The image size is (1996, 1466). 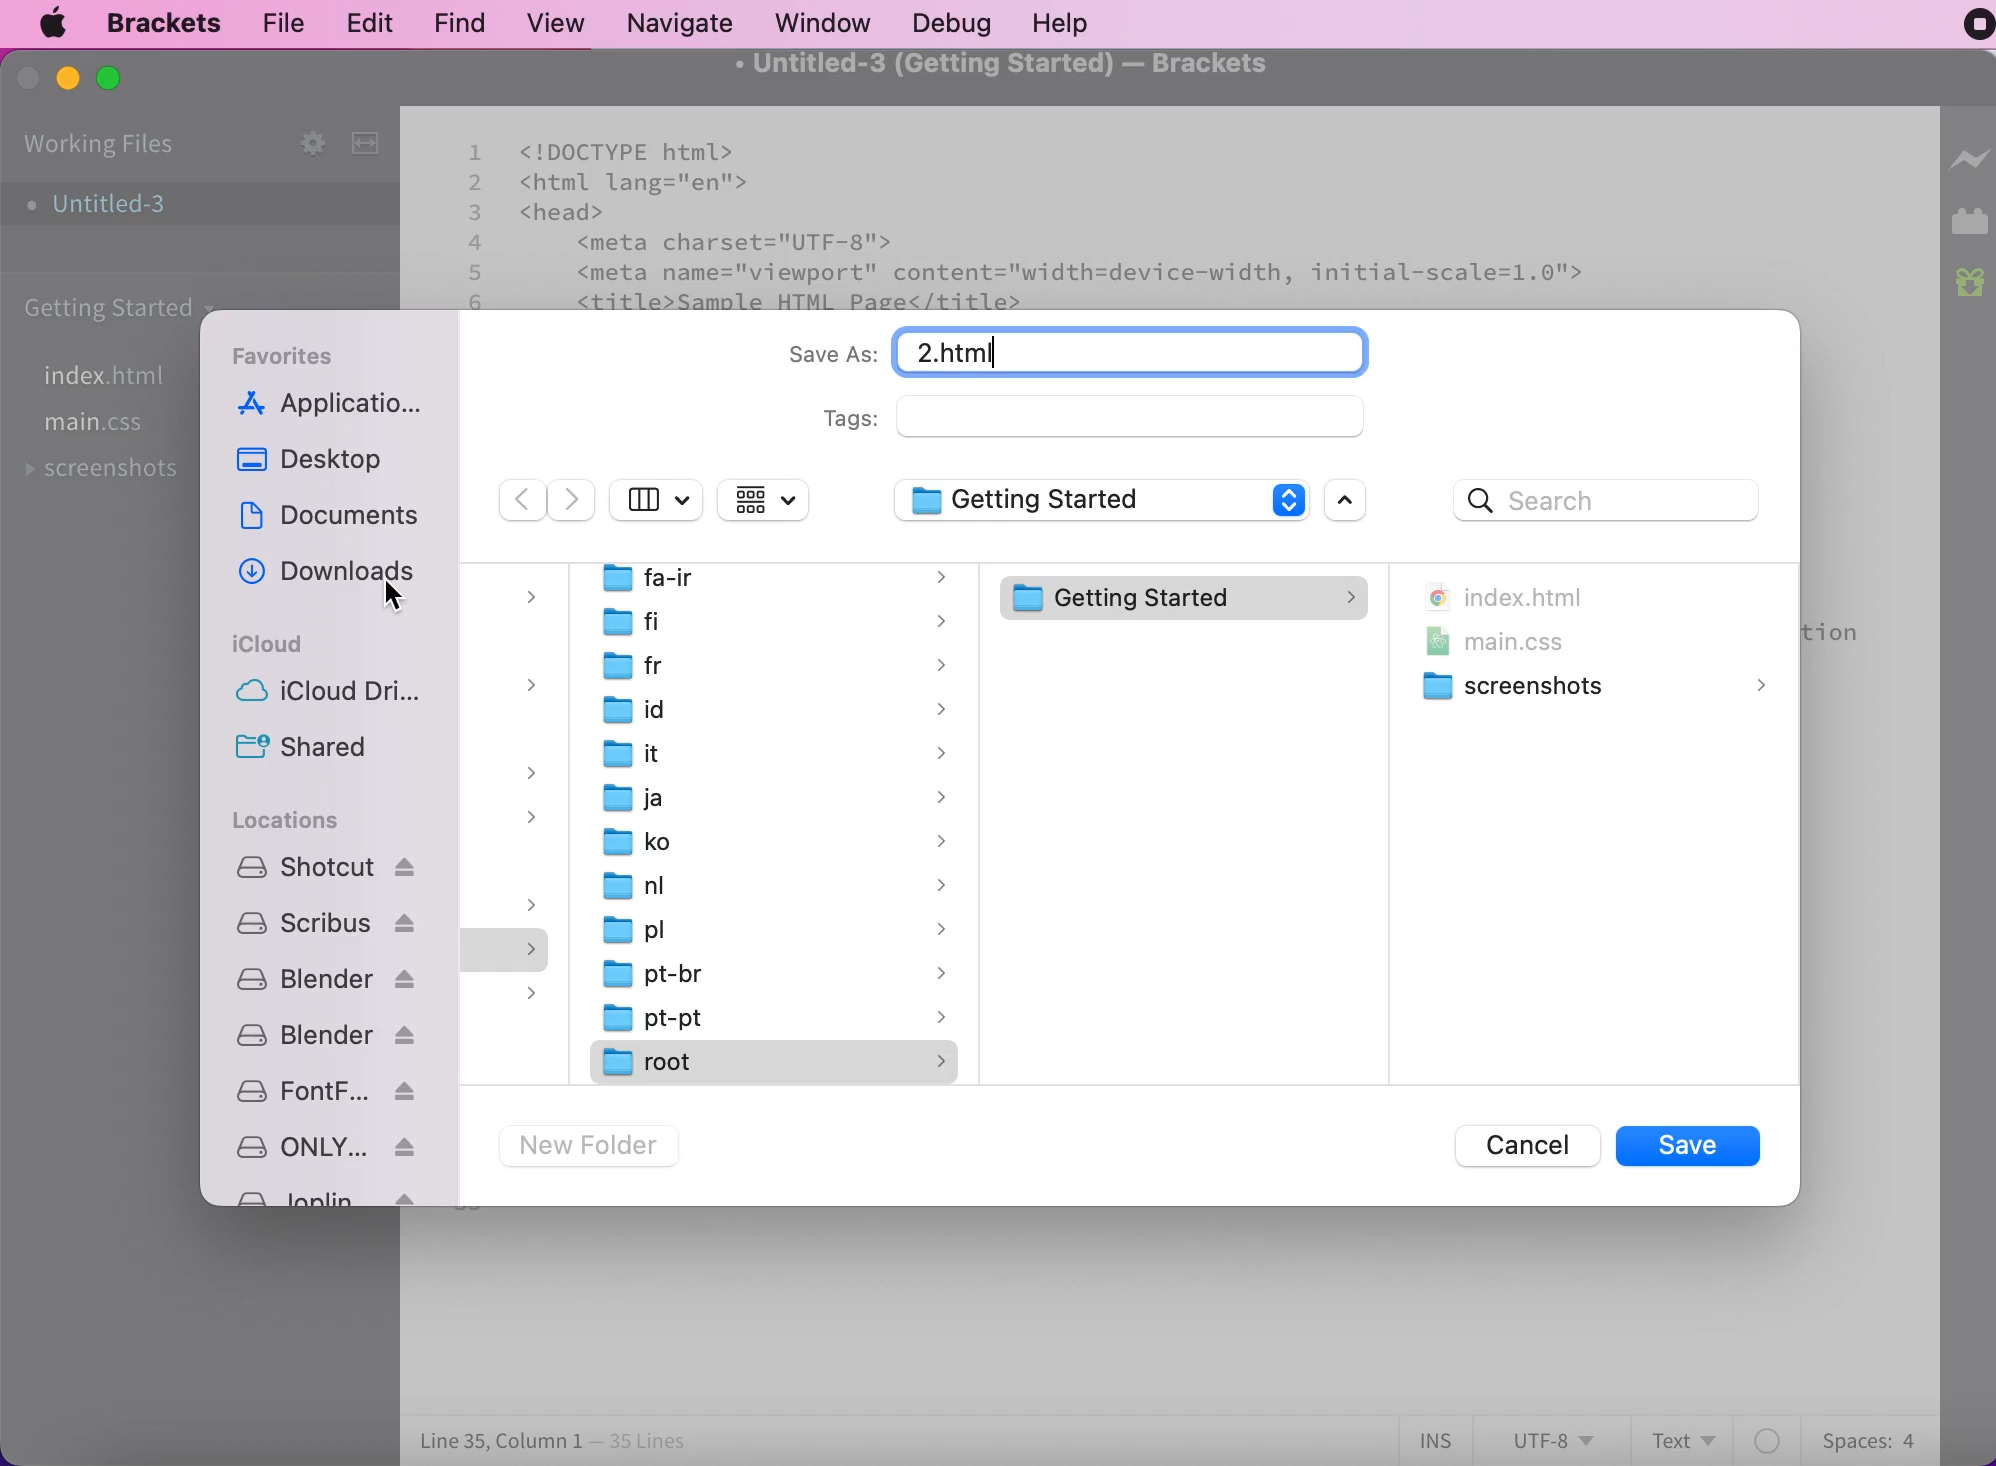 I want to click on pl, so click(x=776, y=929).